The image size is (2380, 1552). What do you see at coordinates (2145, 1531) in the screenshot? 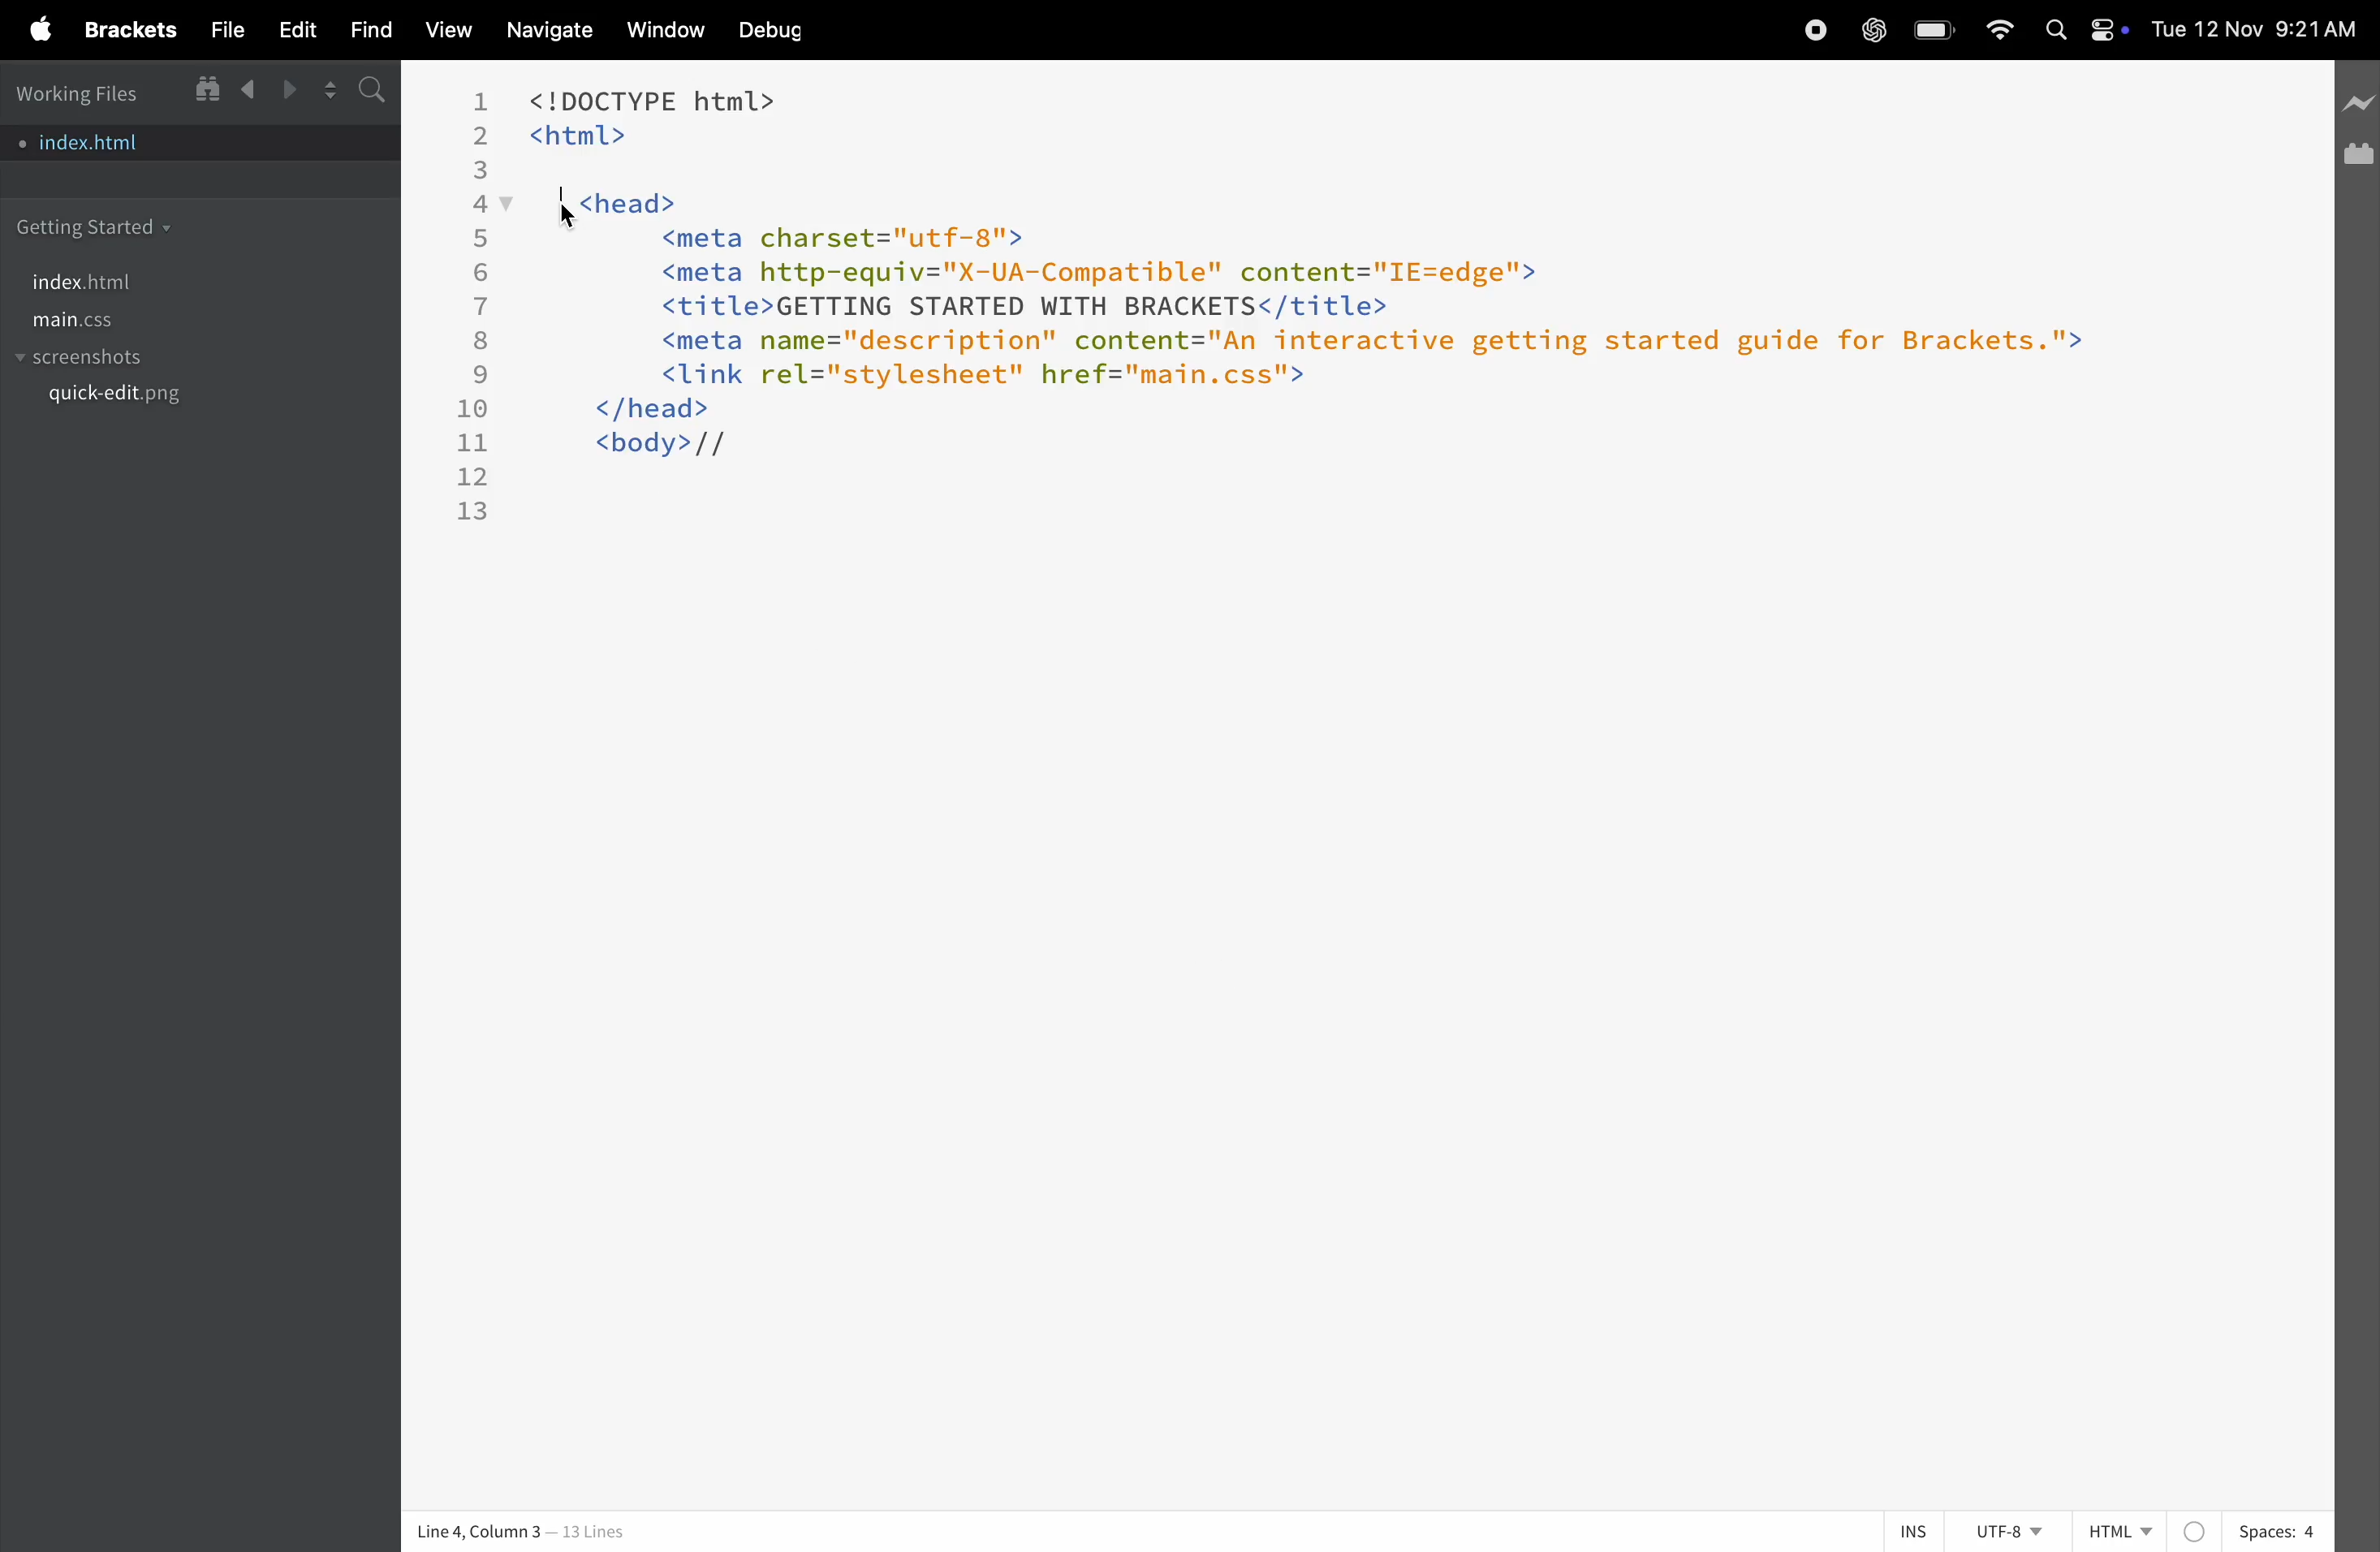
I see `Html ` at bounding box center [2145, 1531].